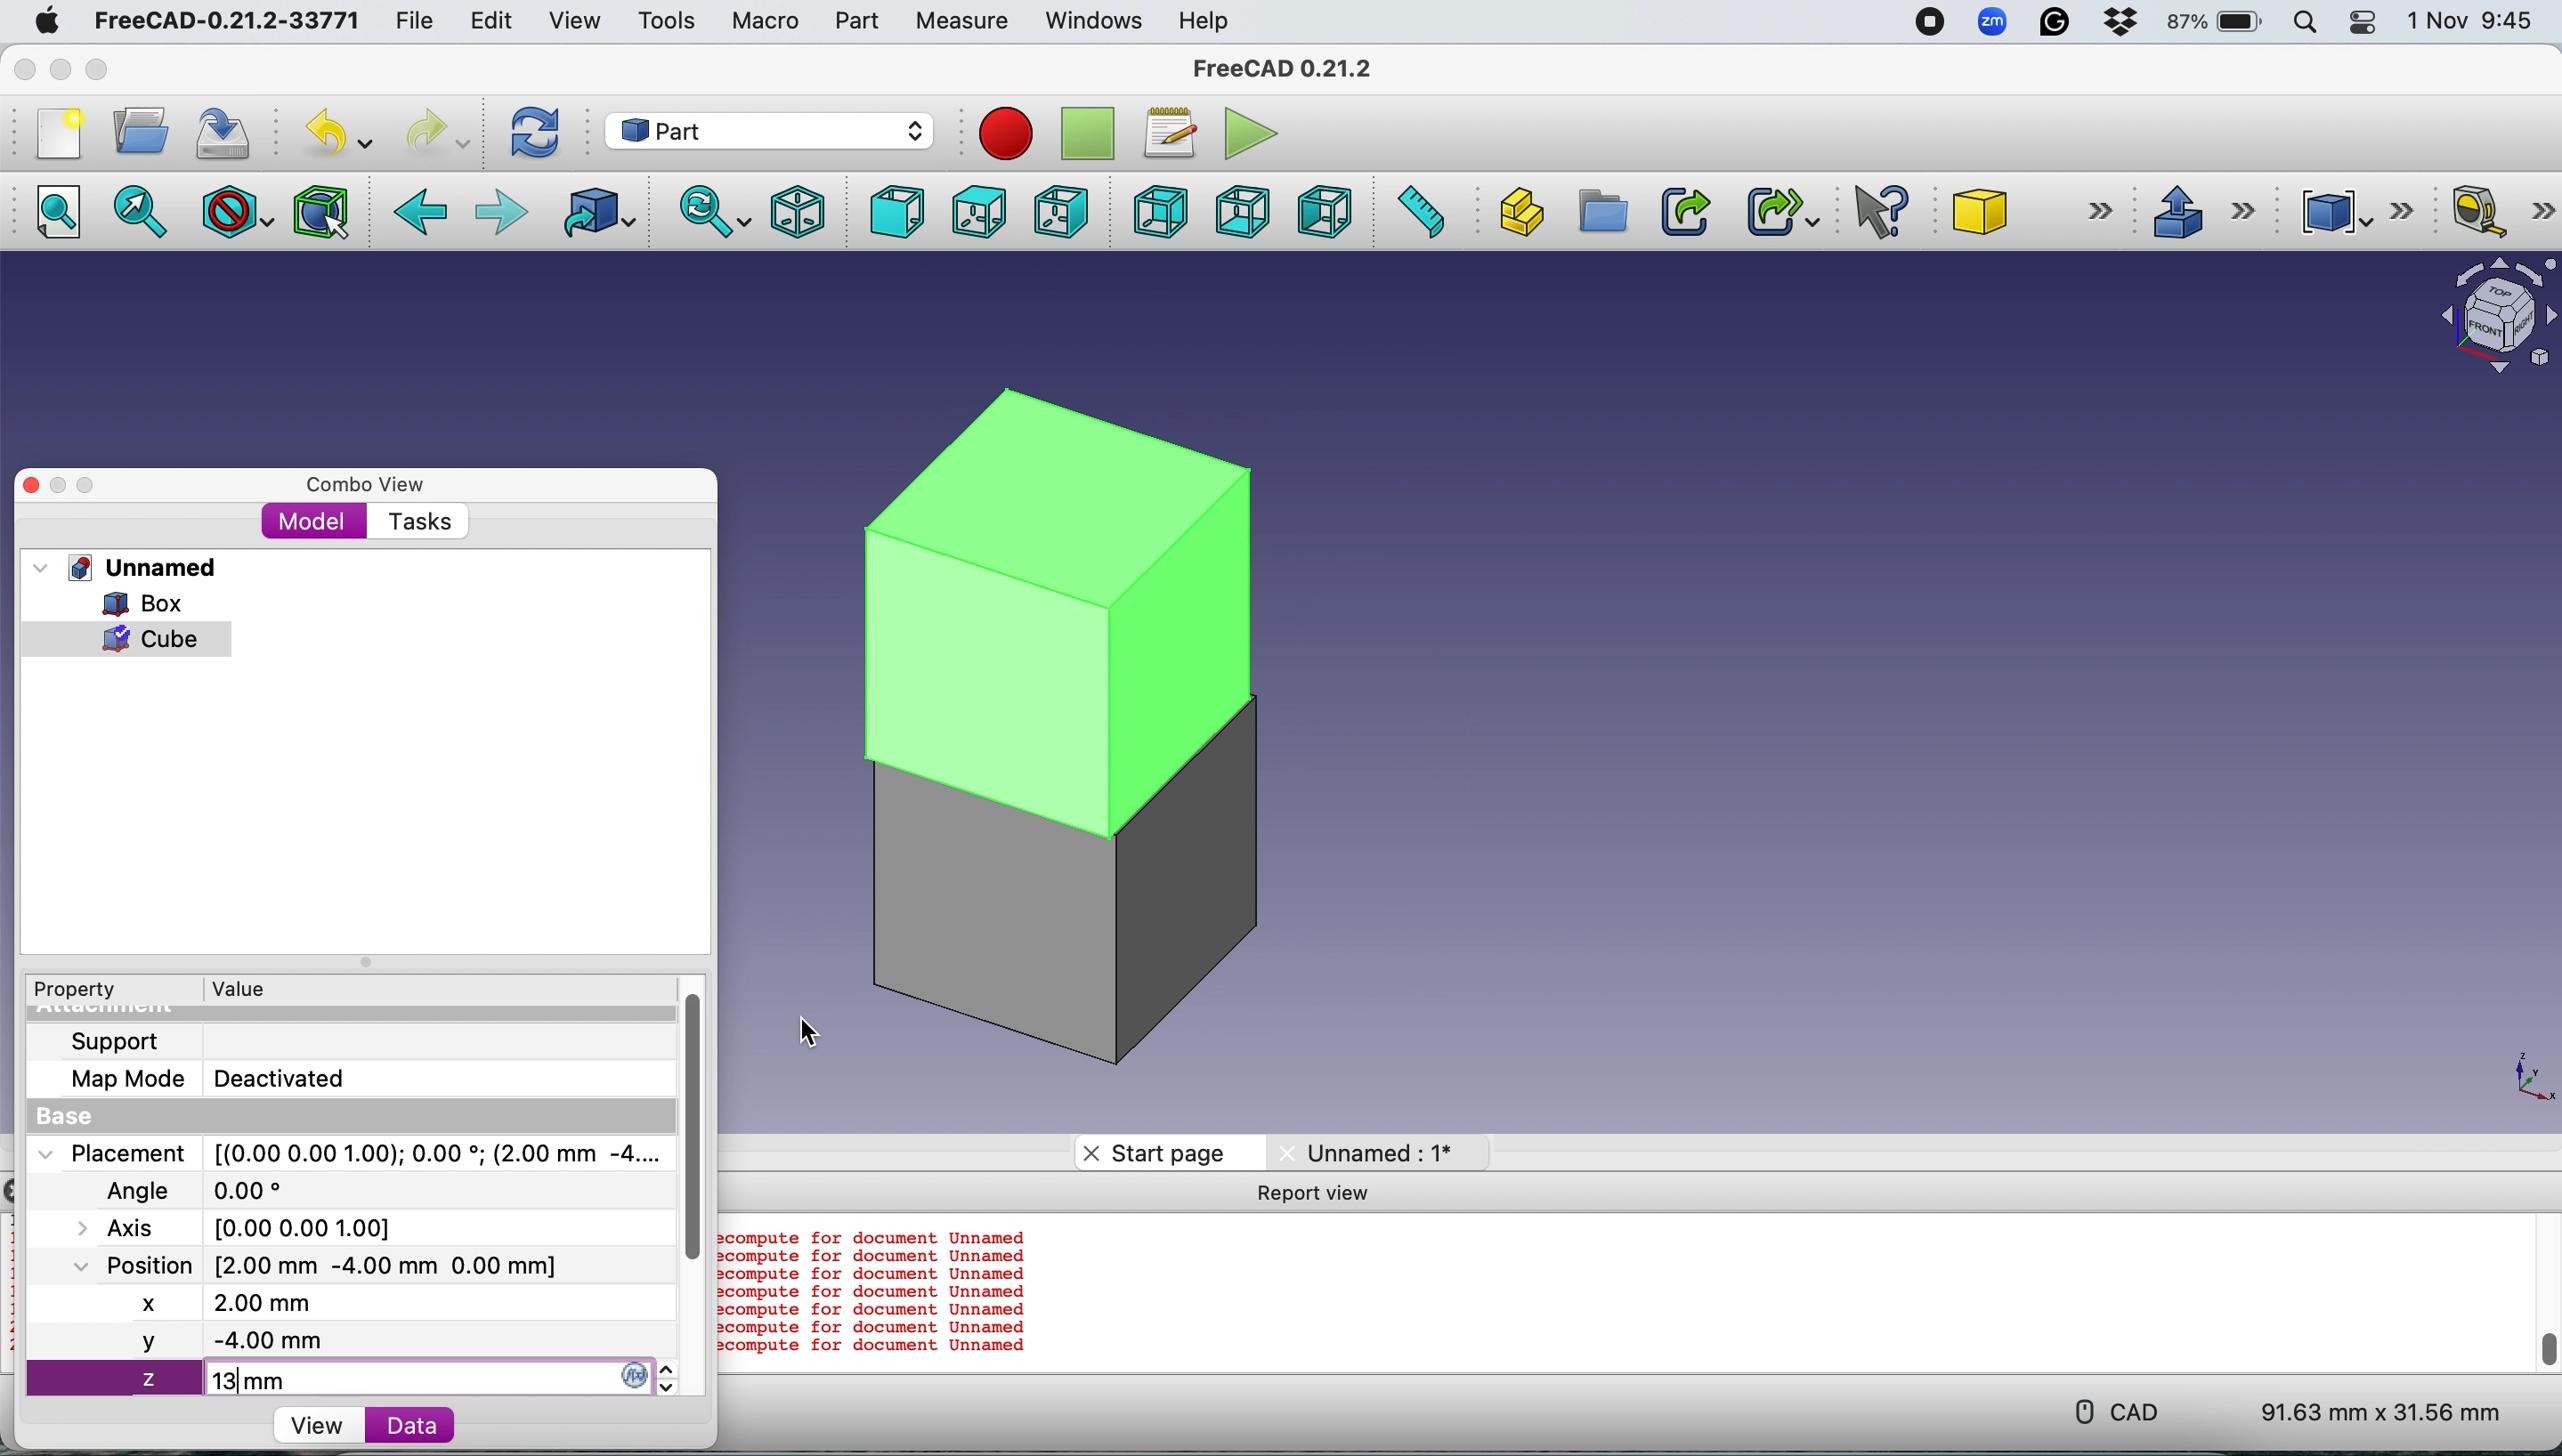 Image resolution: width=2562 pixels, height=1456 pixels. Describe the element at coordinates (1242, 211) in the screenshot. I see `Bottom` at that location.